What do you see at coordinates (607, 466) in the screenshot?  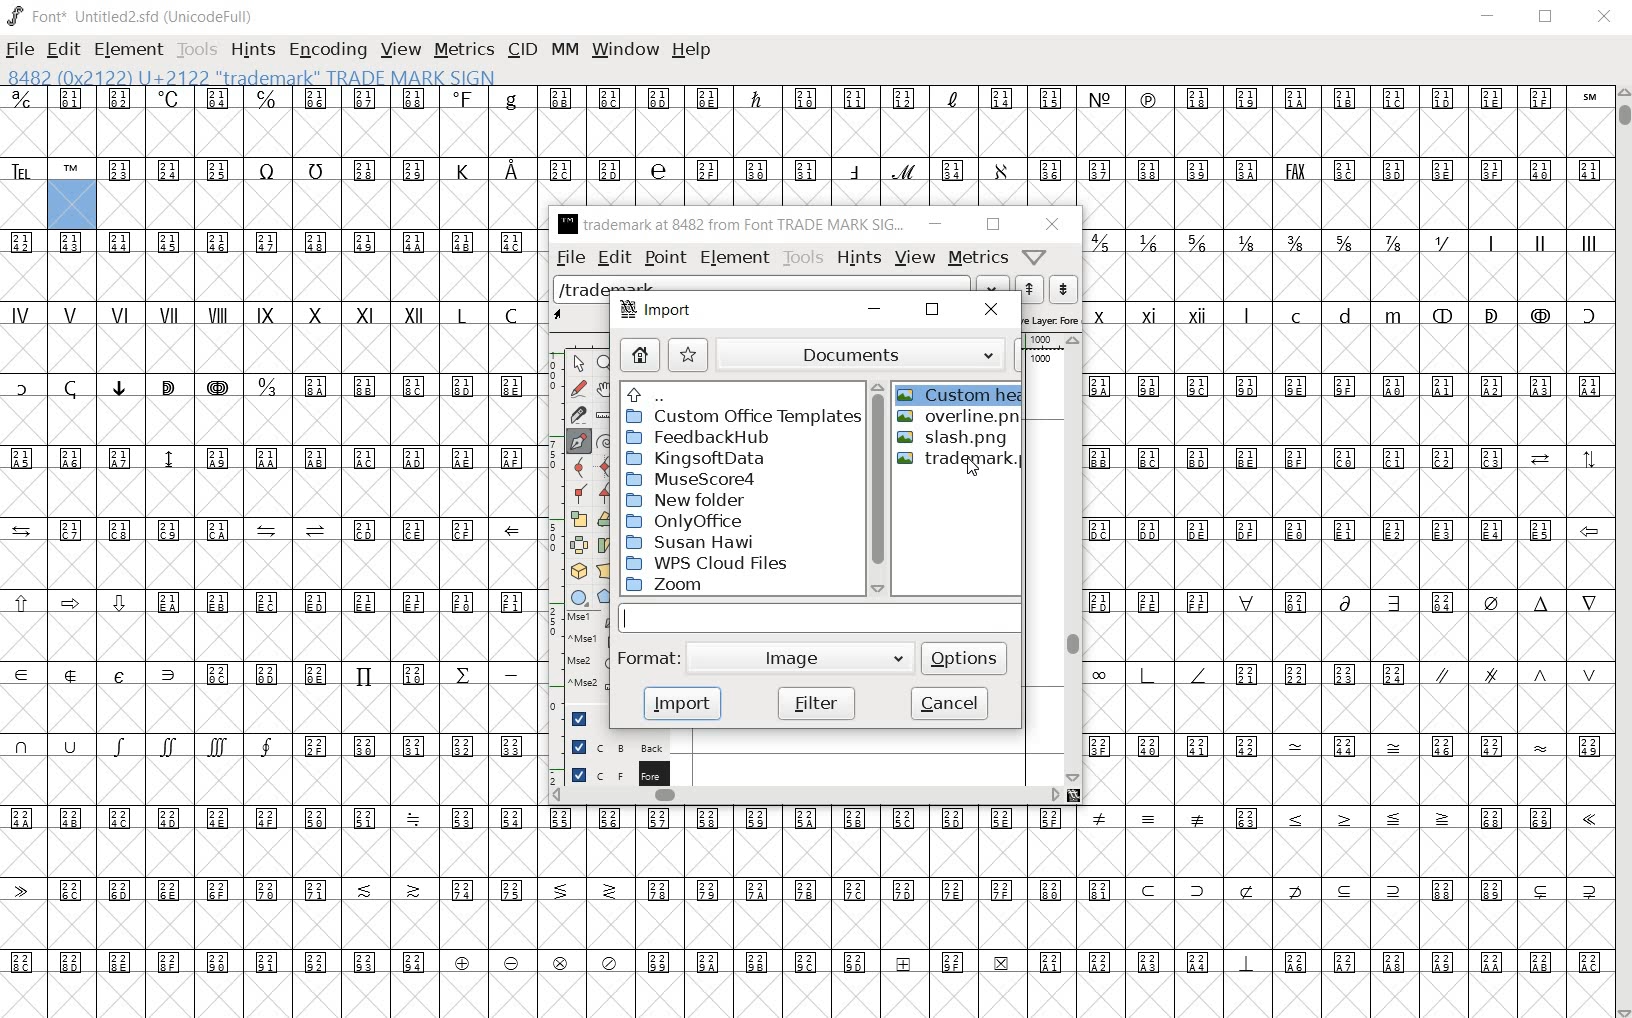 I see `add a curve point always either horizontal or vertical` at bounding box center [607, 466].